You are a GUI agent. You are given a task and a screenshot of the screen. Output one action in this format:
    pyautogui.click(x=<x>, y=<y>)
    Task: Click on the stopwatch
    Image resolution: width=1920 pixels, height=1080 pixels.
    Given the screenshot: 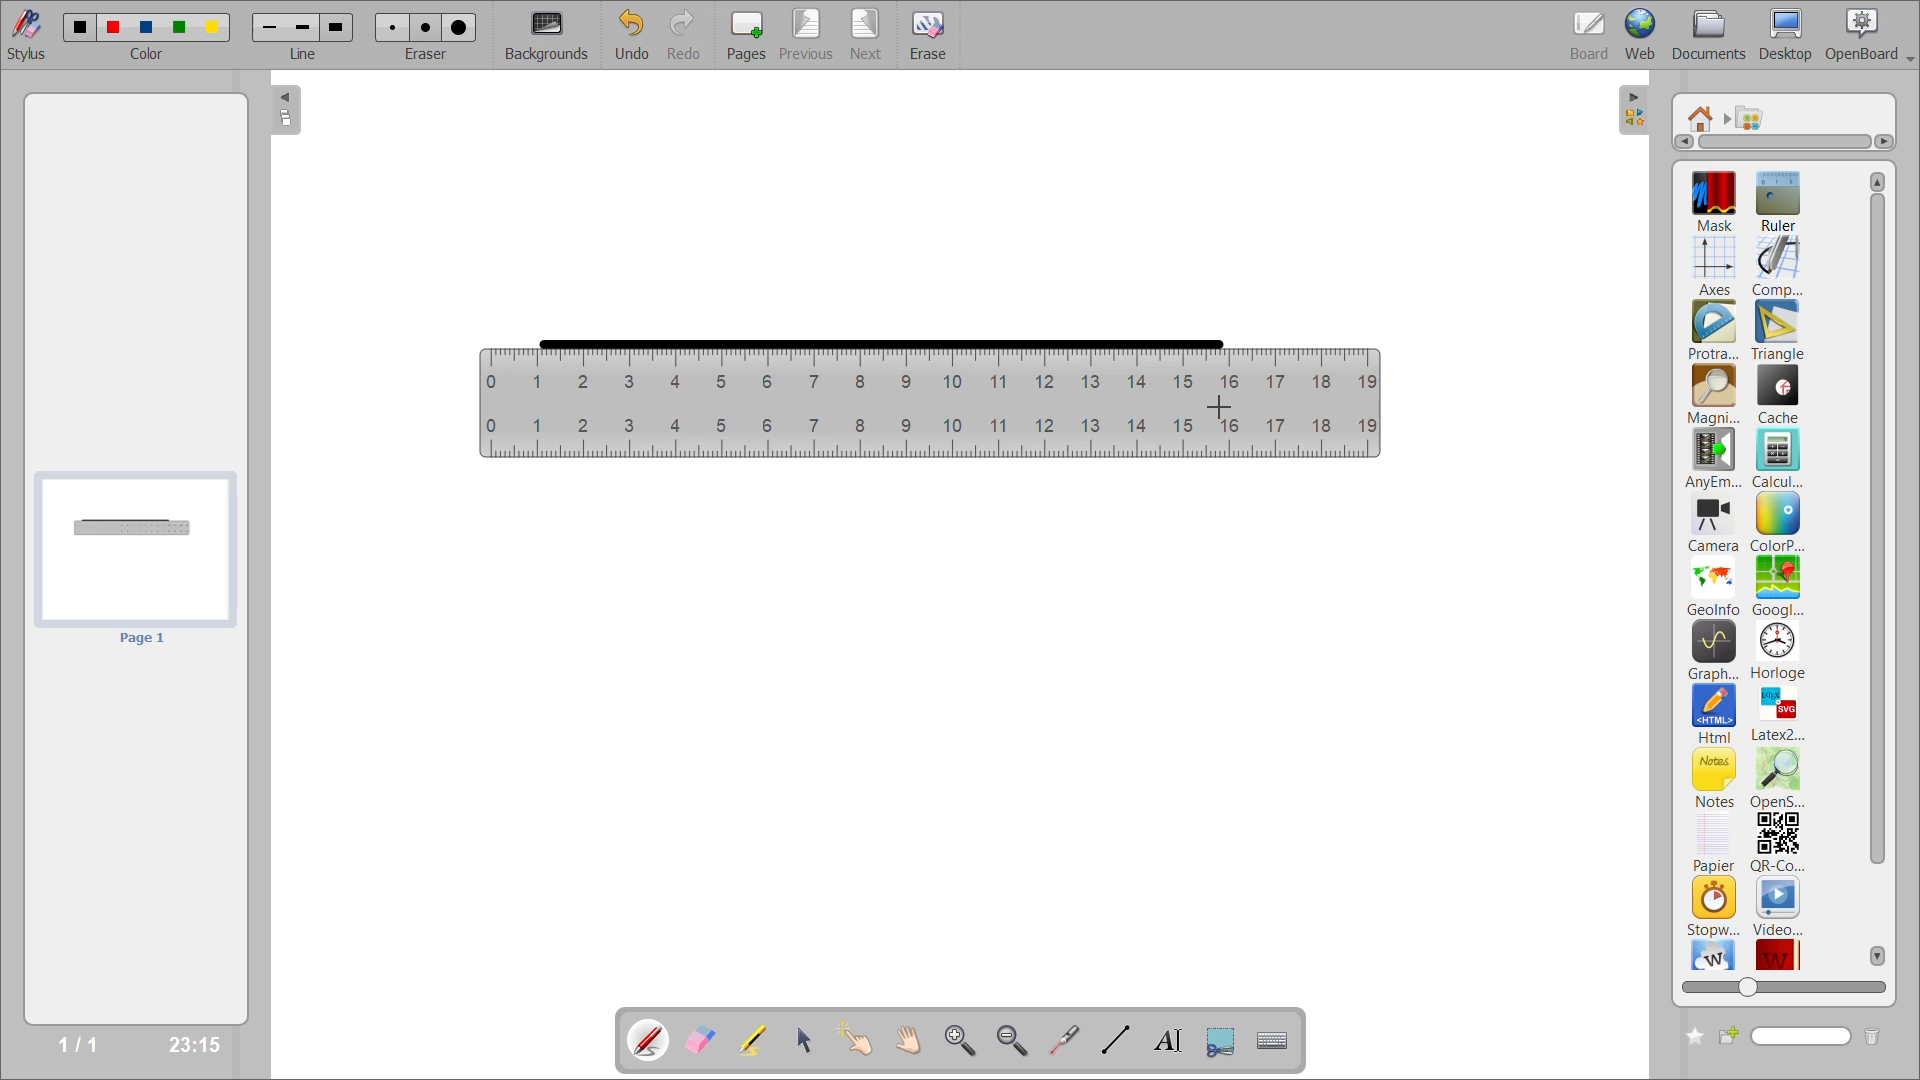 What is the action you would take?
    pyautogui.click(x=1713, y=905)
    